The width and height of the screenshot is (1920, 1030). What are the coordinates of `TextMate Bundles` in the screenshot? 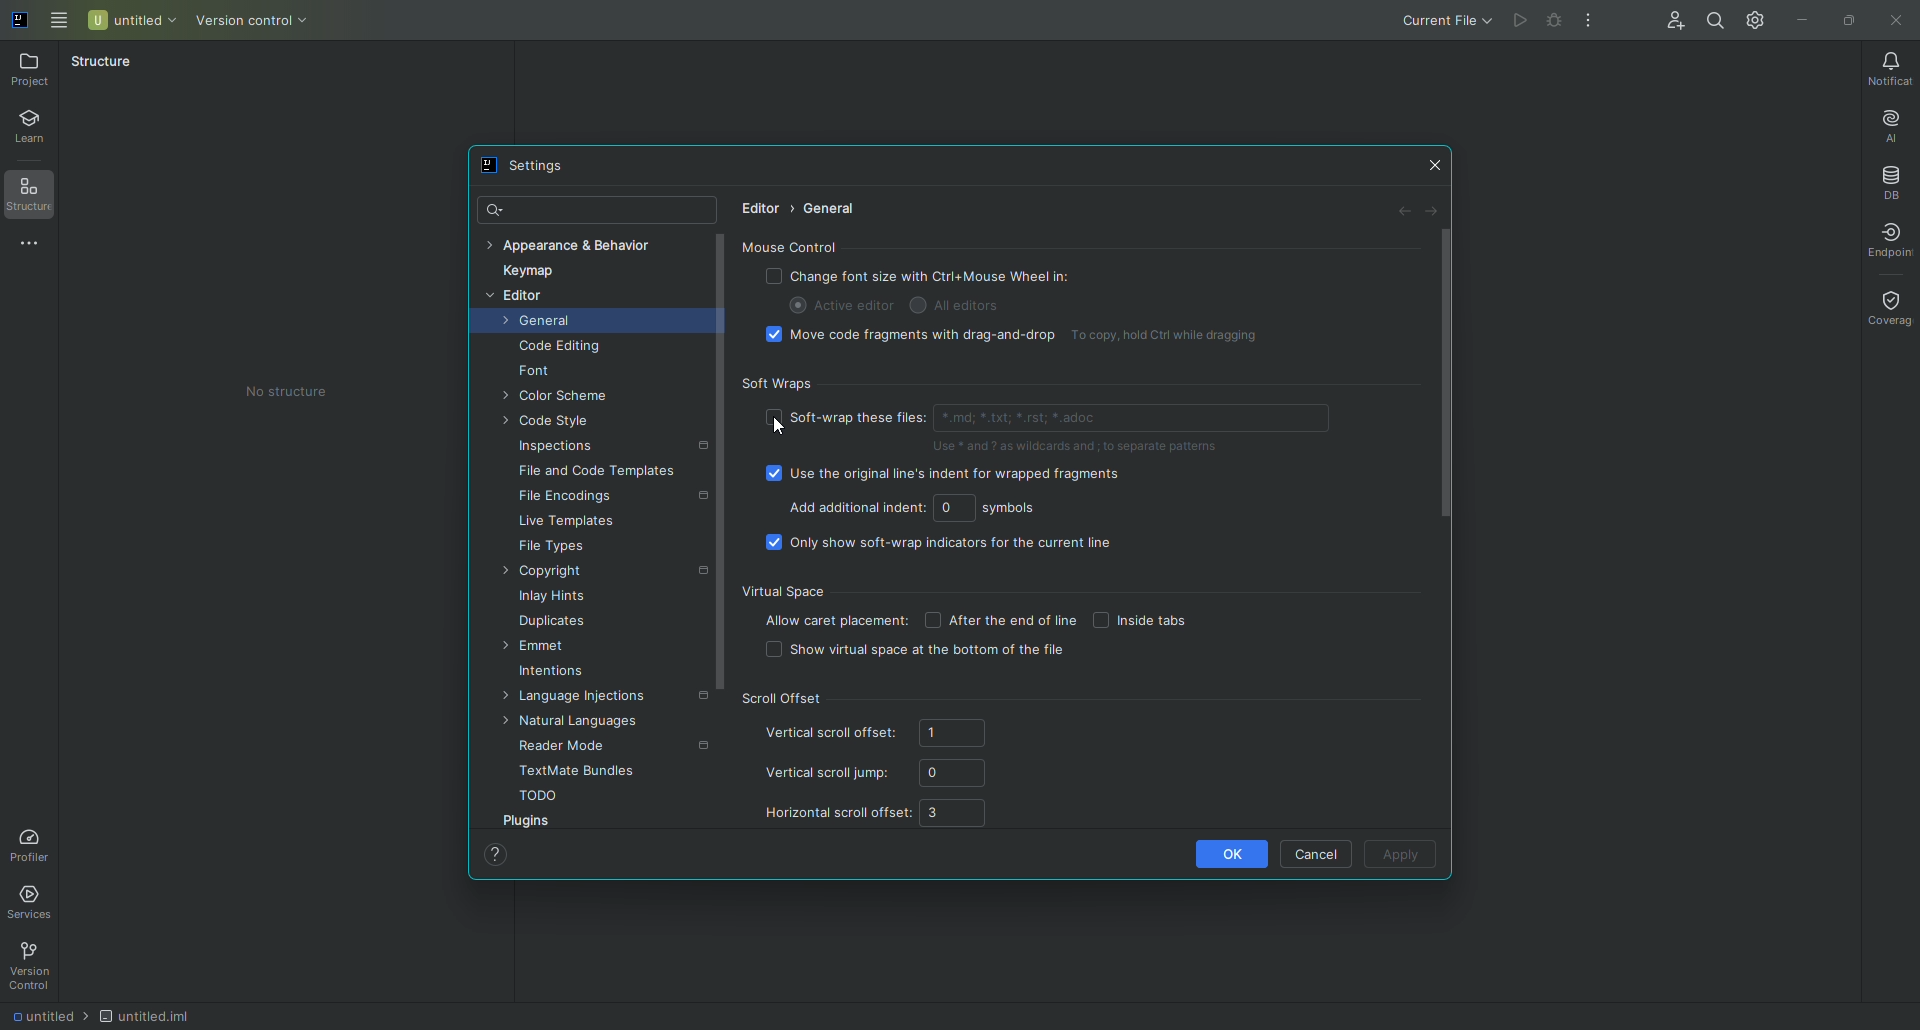 It's located at (575, 771).